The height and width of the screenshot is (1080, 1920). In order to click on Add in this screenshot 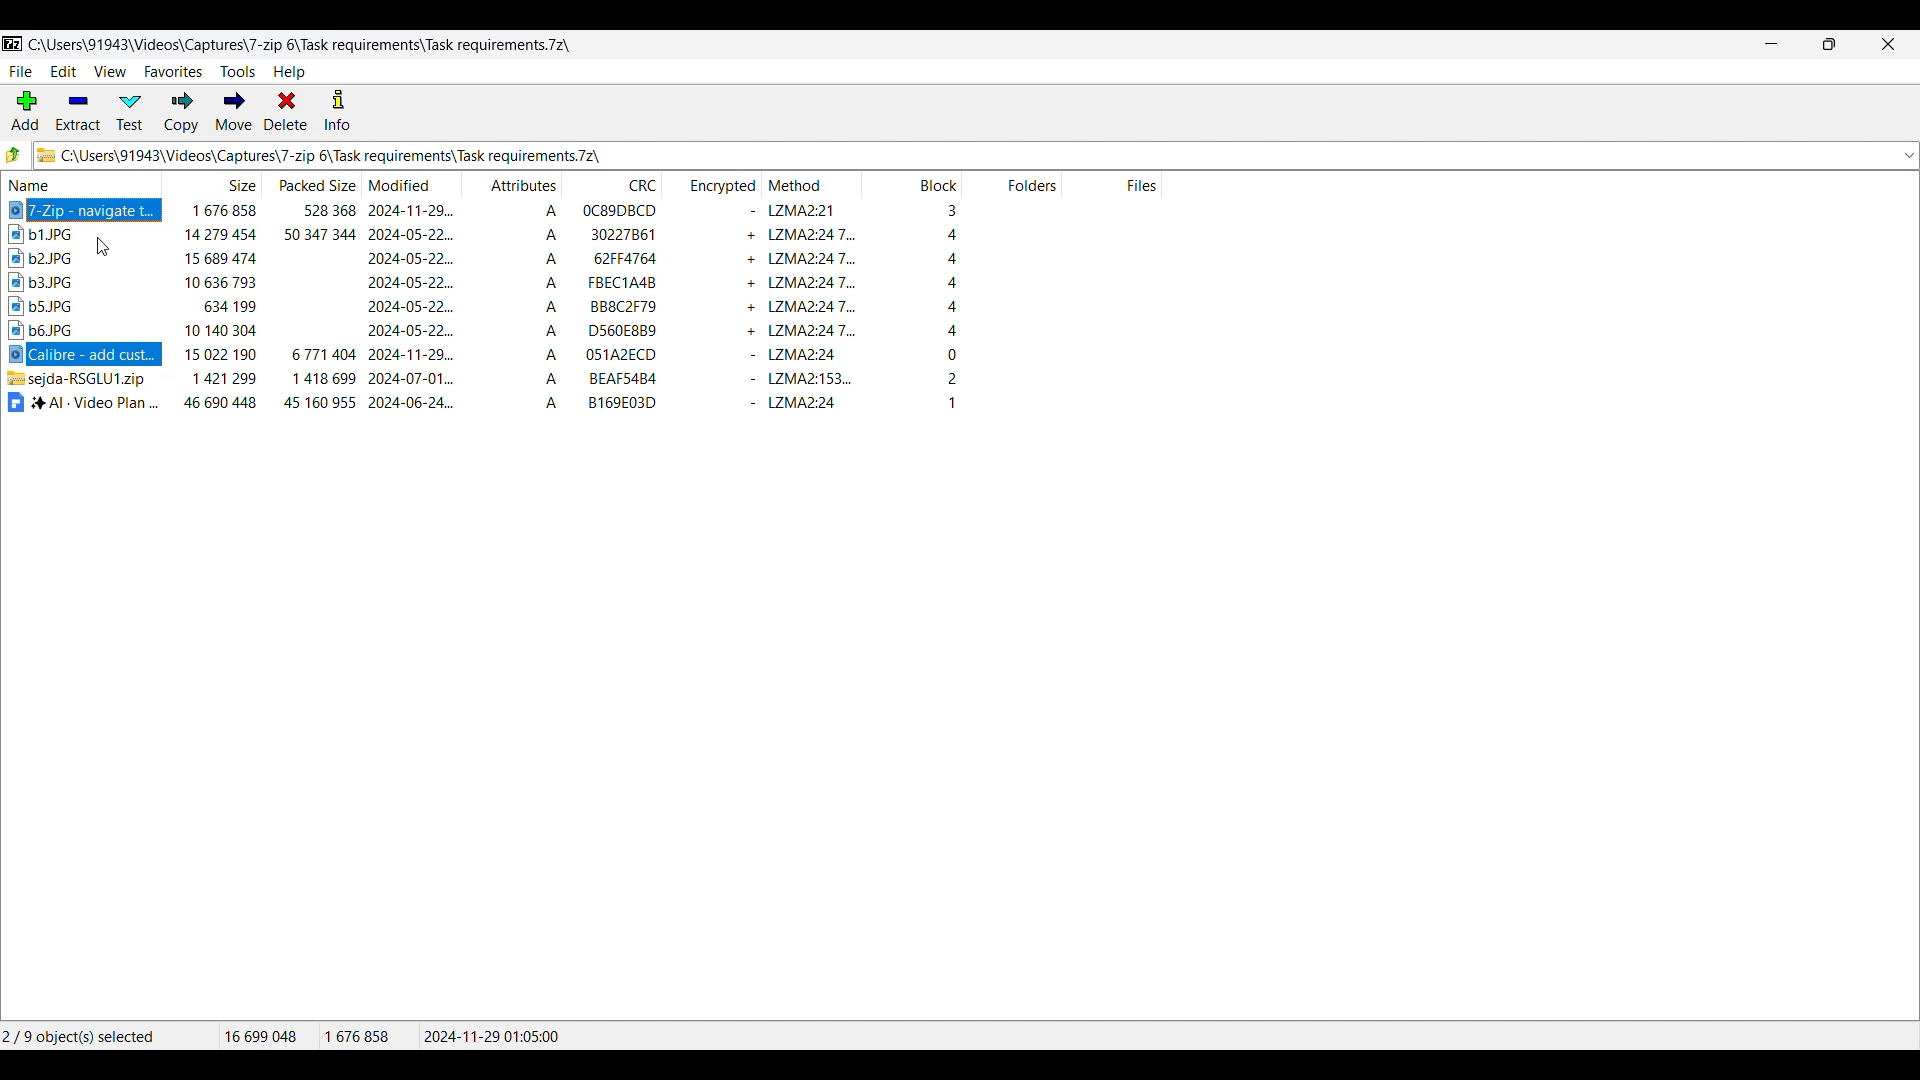, I will do `click(25, 110)`.